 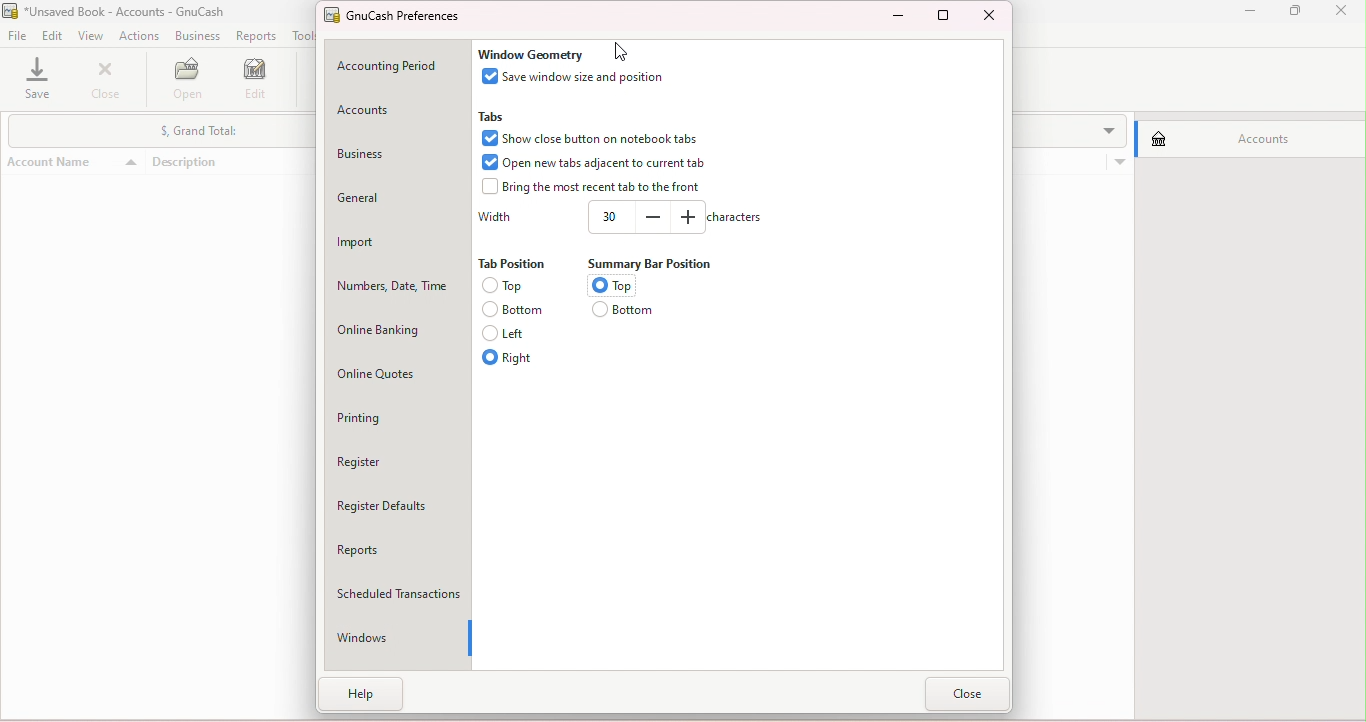 What do you see at coordinates (518, 309) in the screenshot?
I see `Bottom` at bounding box center [518, 309].